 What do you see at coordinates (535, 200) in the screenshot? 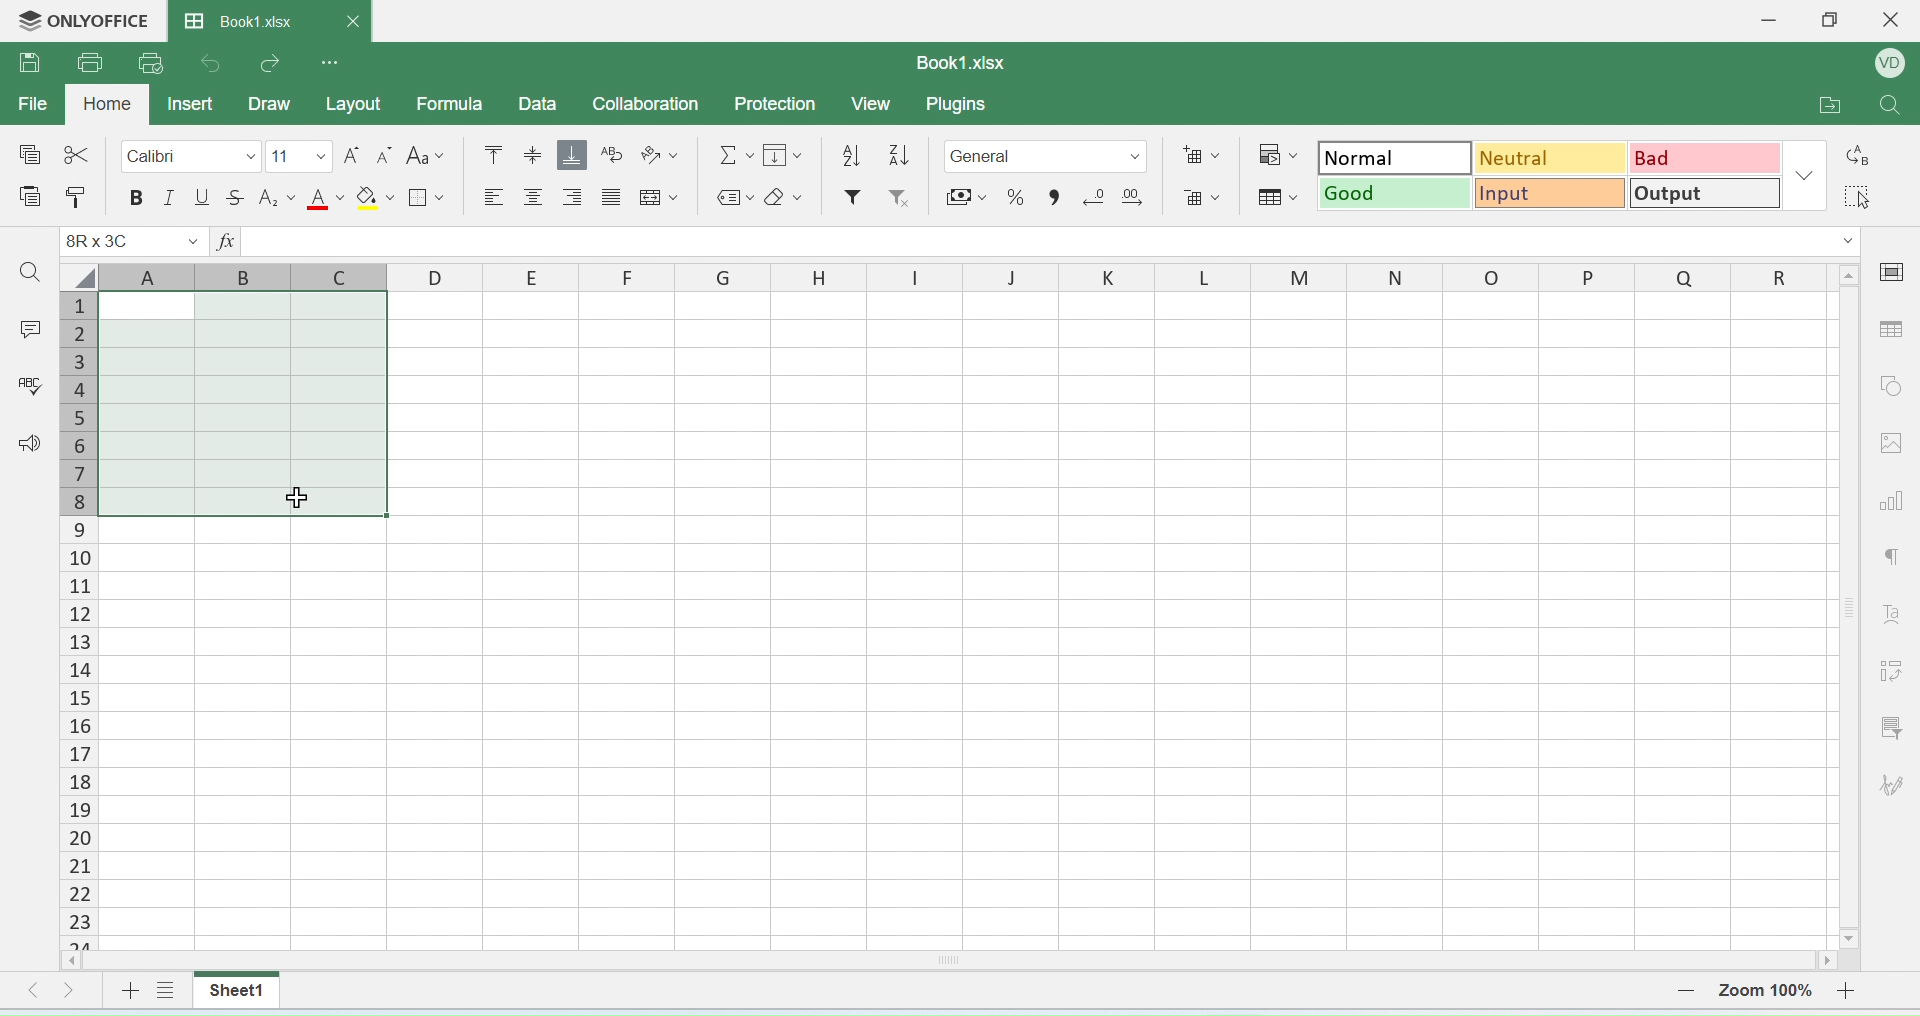
I see `align center` at bounding box center [535, 200].